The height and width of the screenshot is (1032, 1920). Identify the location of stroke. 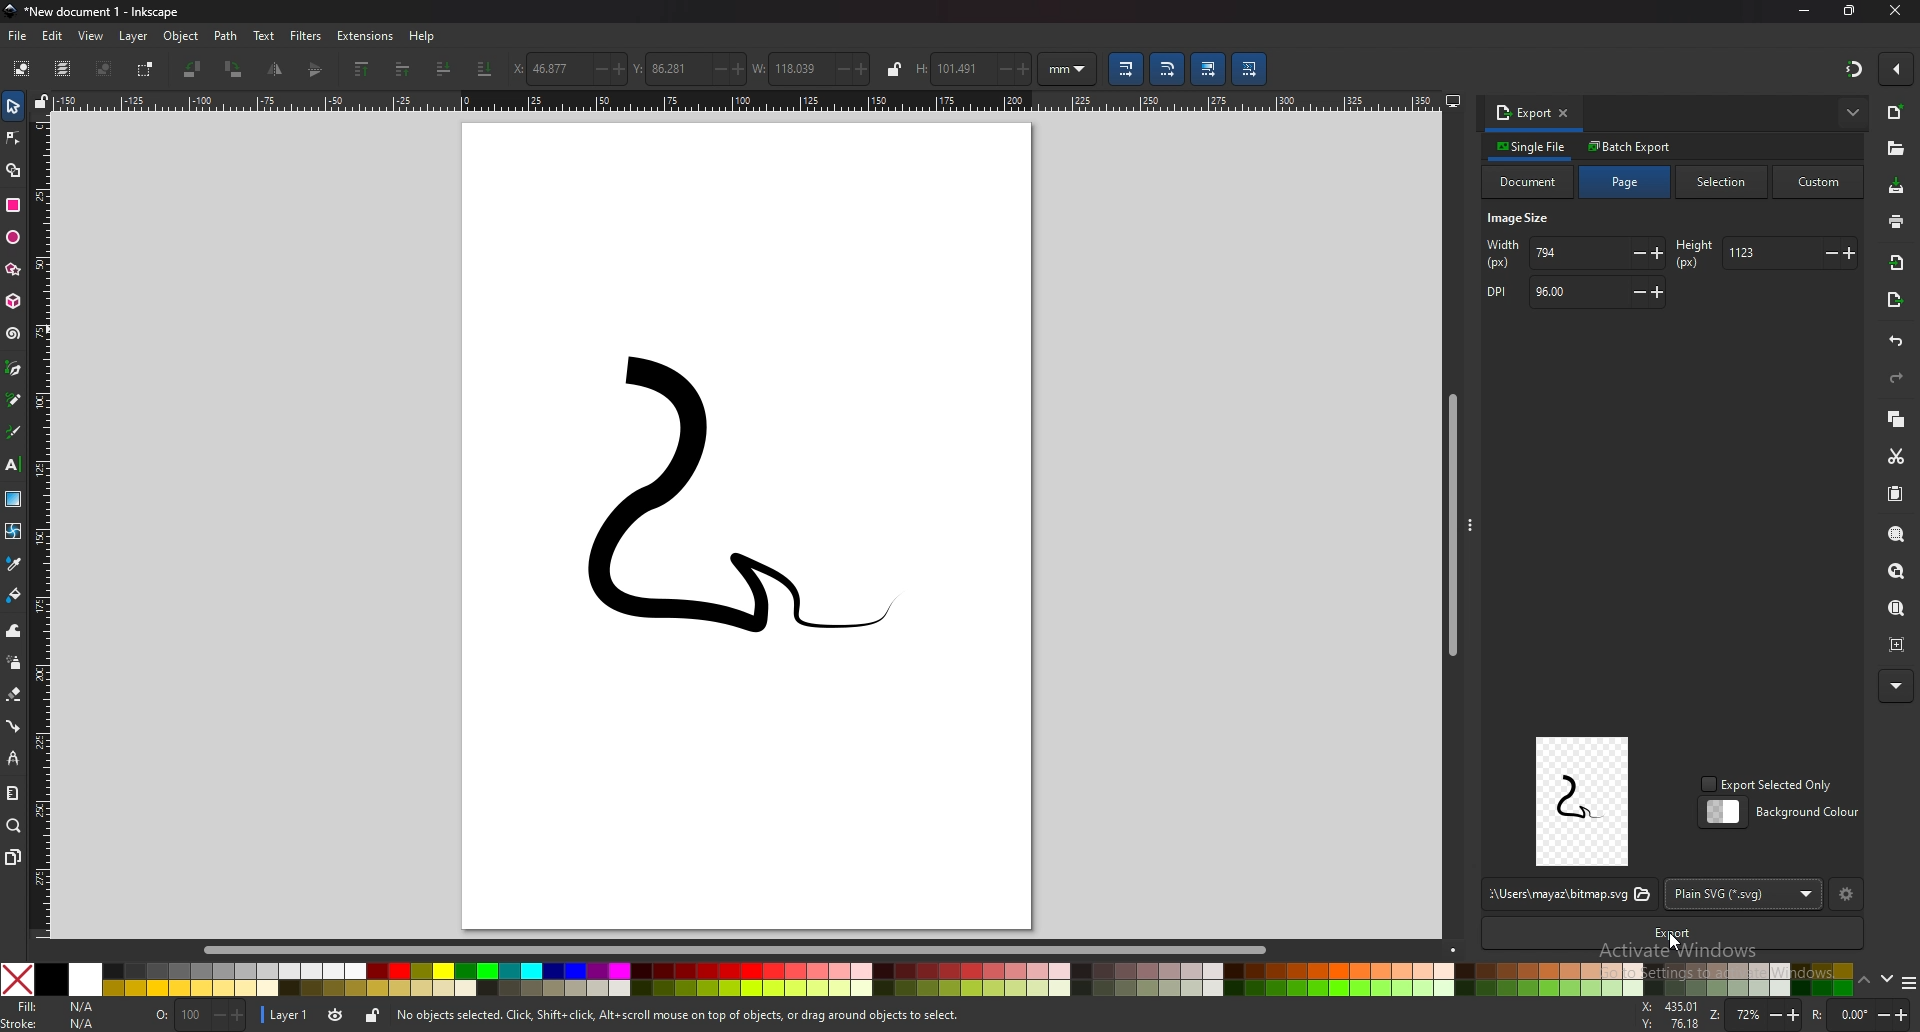
(54, 1023).